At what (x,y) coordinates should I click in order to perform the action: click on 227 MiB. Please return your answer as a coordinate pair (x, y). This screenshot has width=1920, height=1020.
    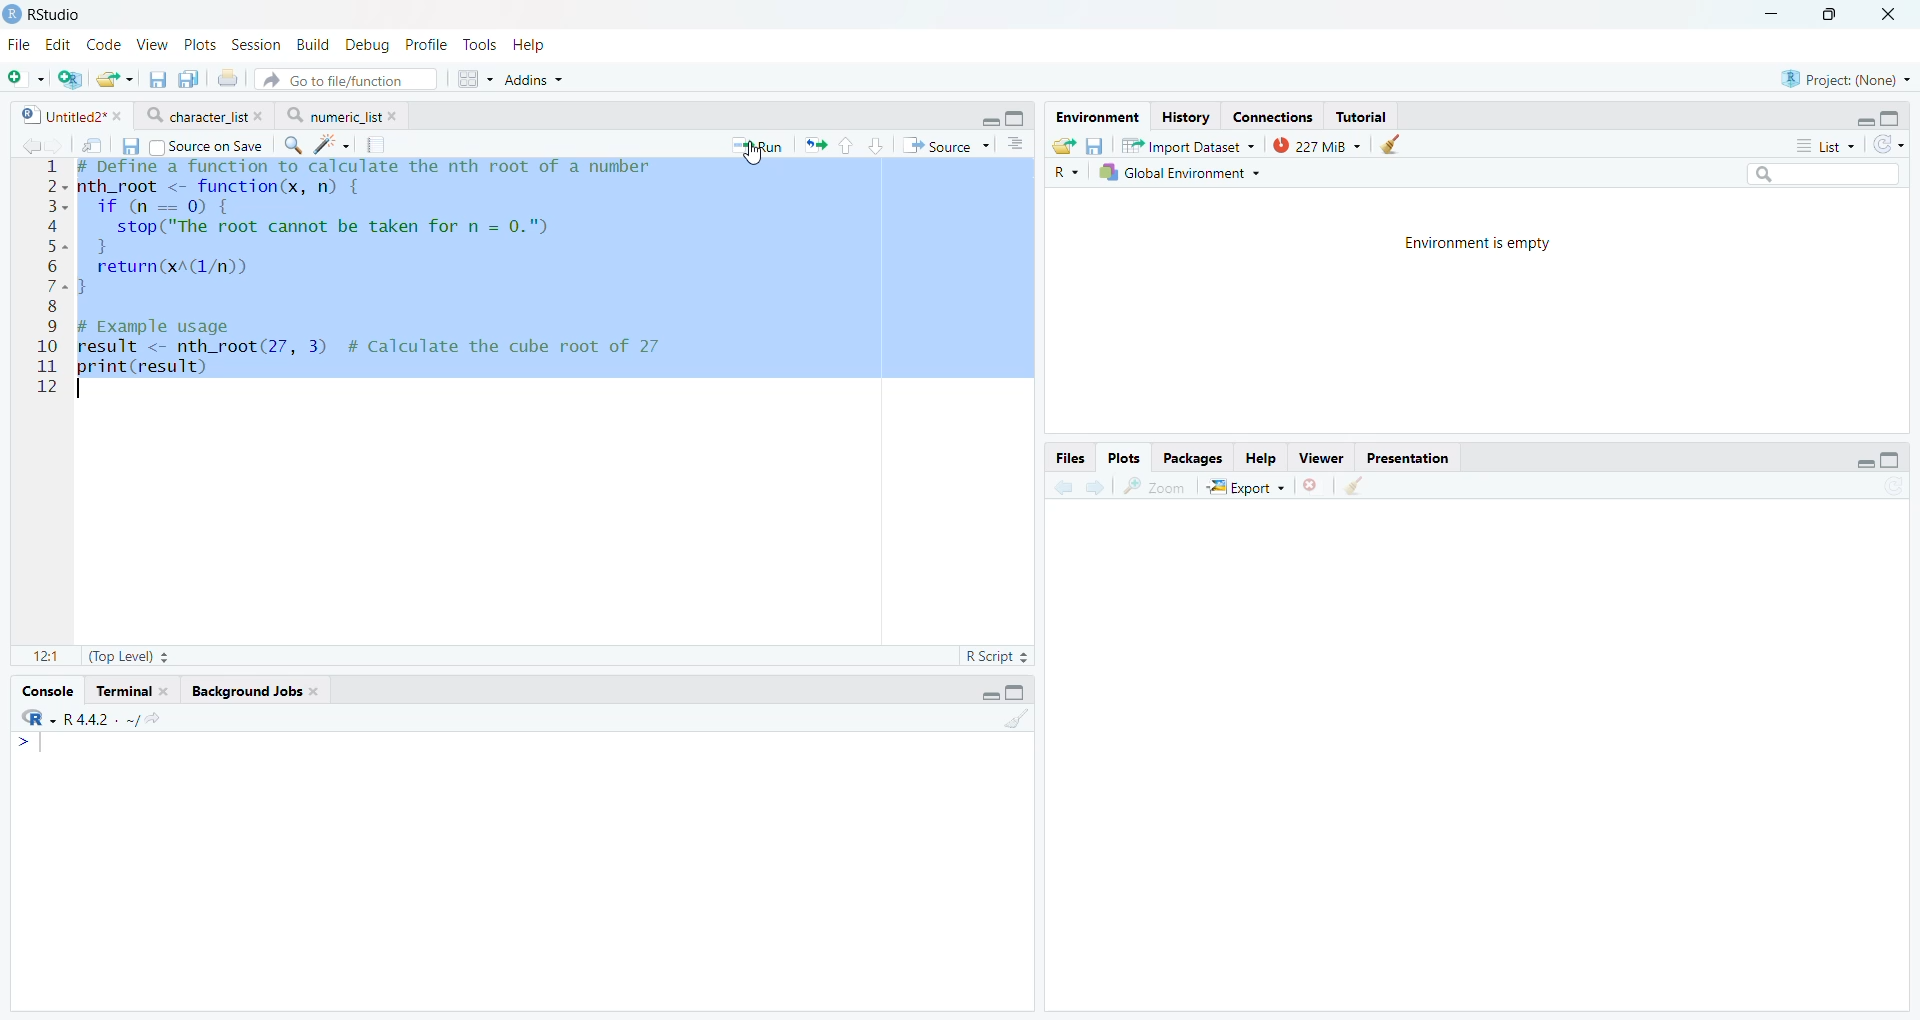
    Looking at the image, I should click on (1313, 144).